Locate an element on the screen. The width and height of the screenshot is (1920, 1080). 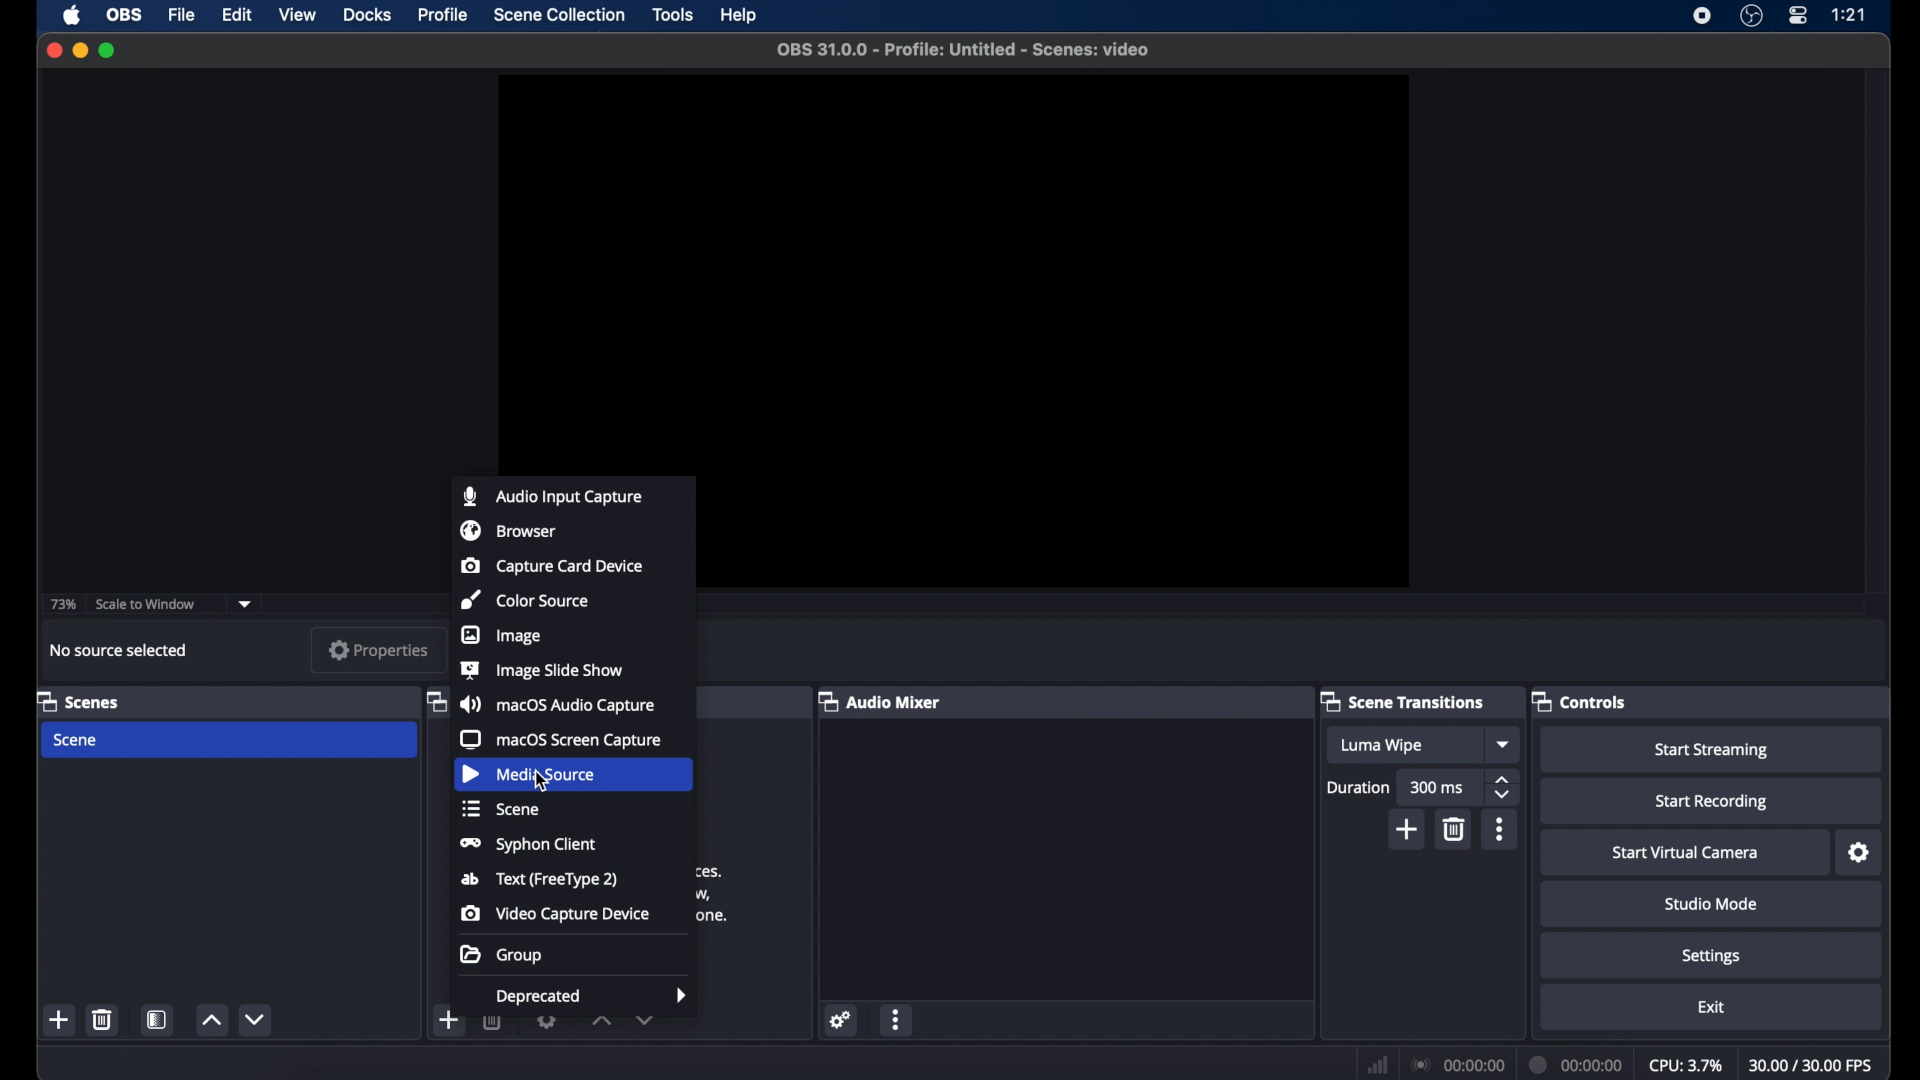
screen recorder icon is located at coordinates (1703, 16).